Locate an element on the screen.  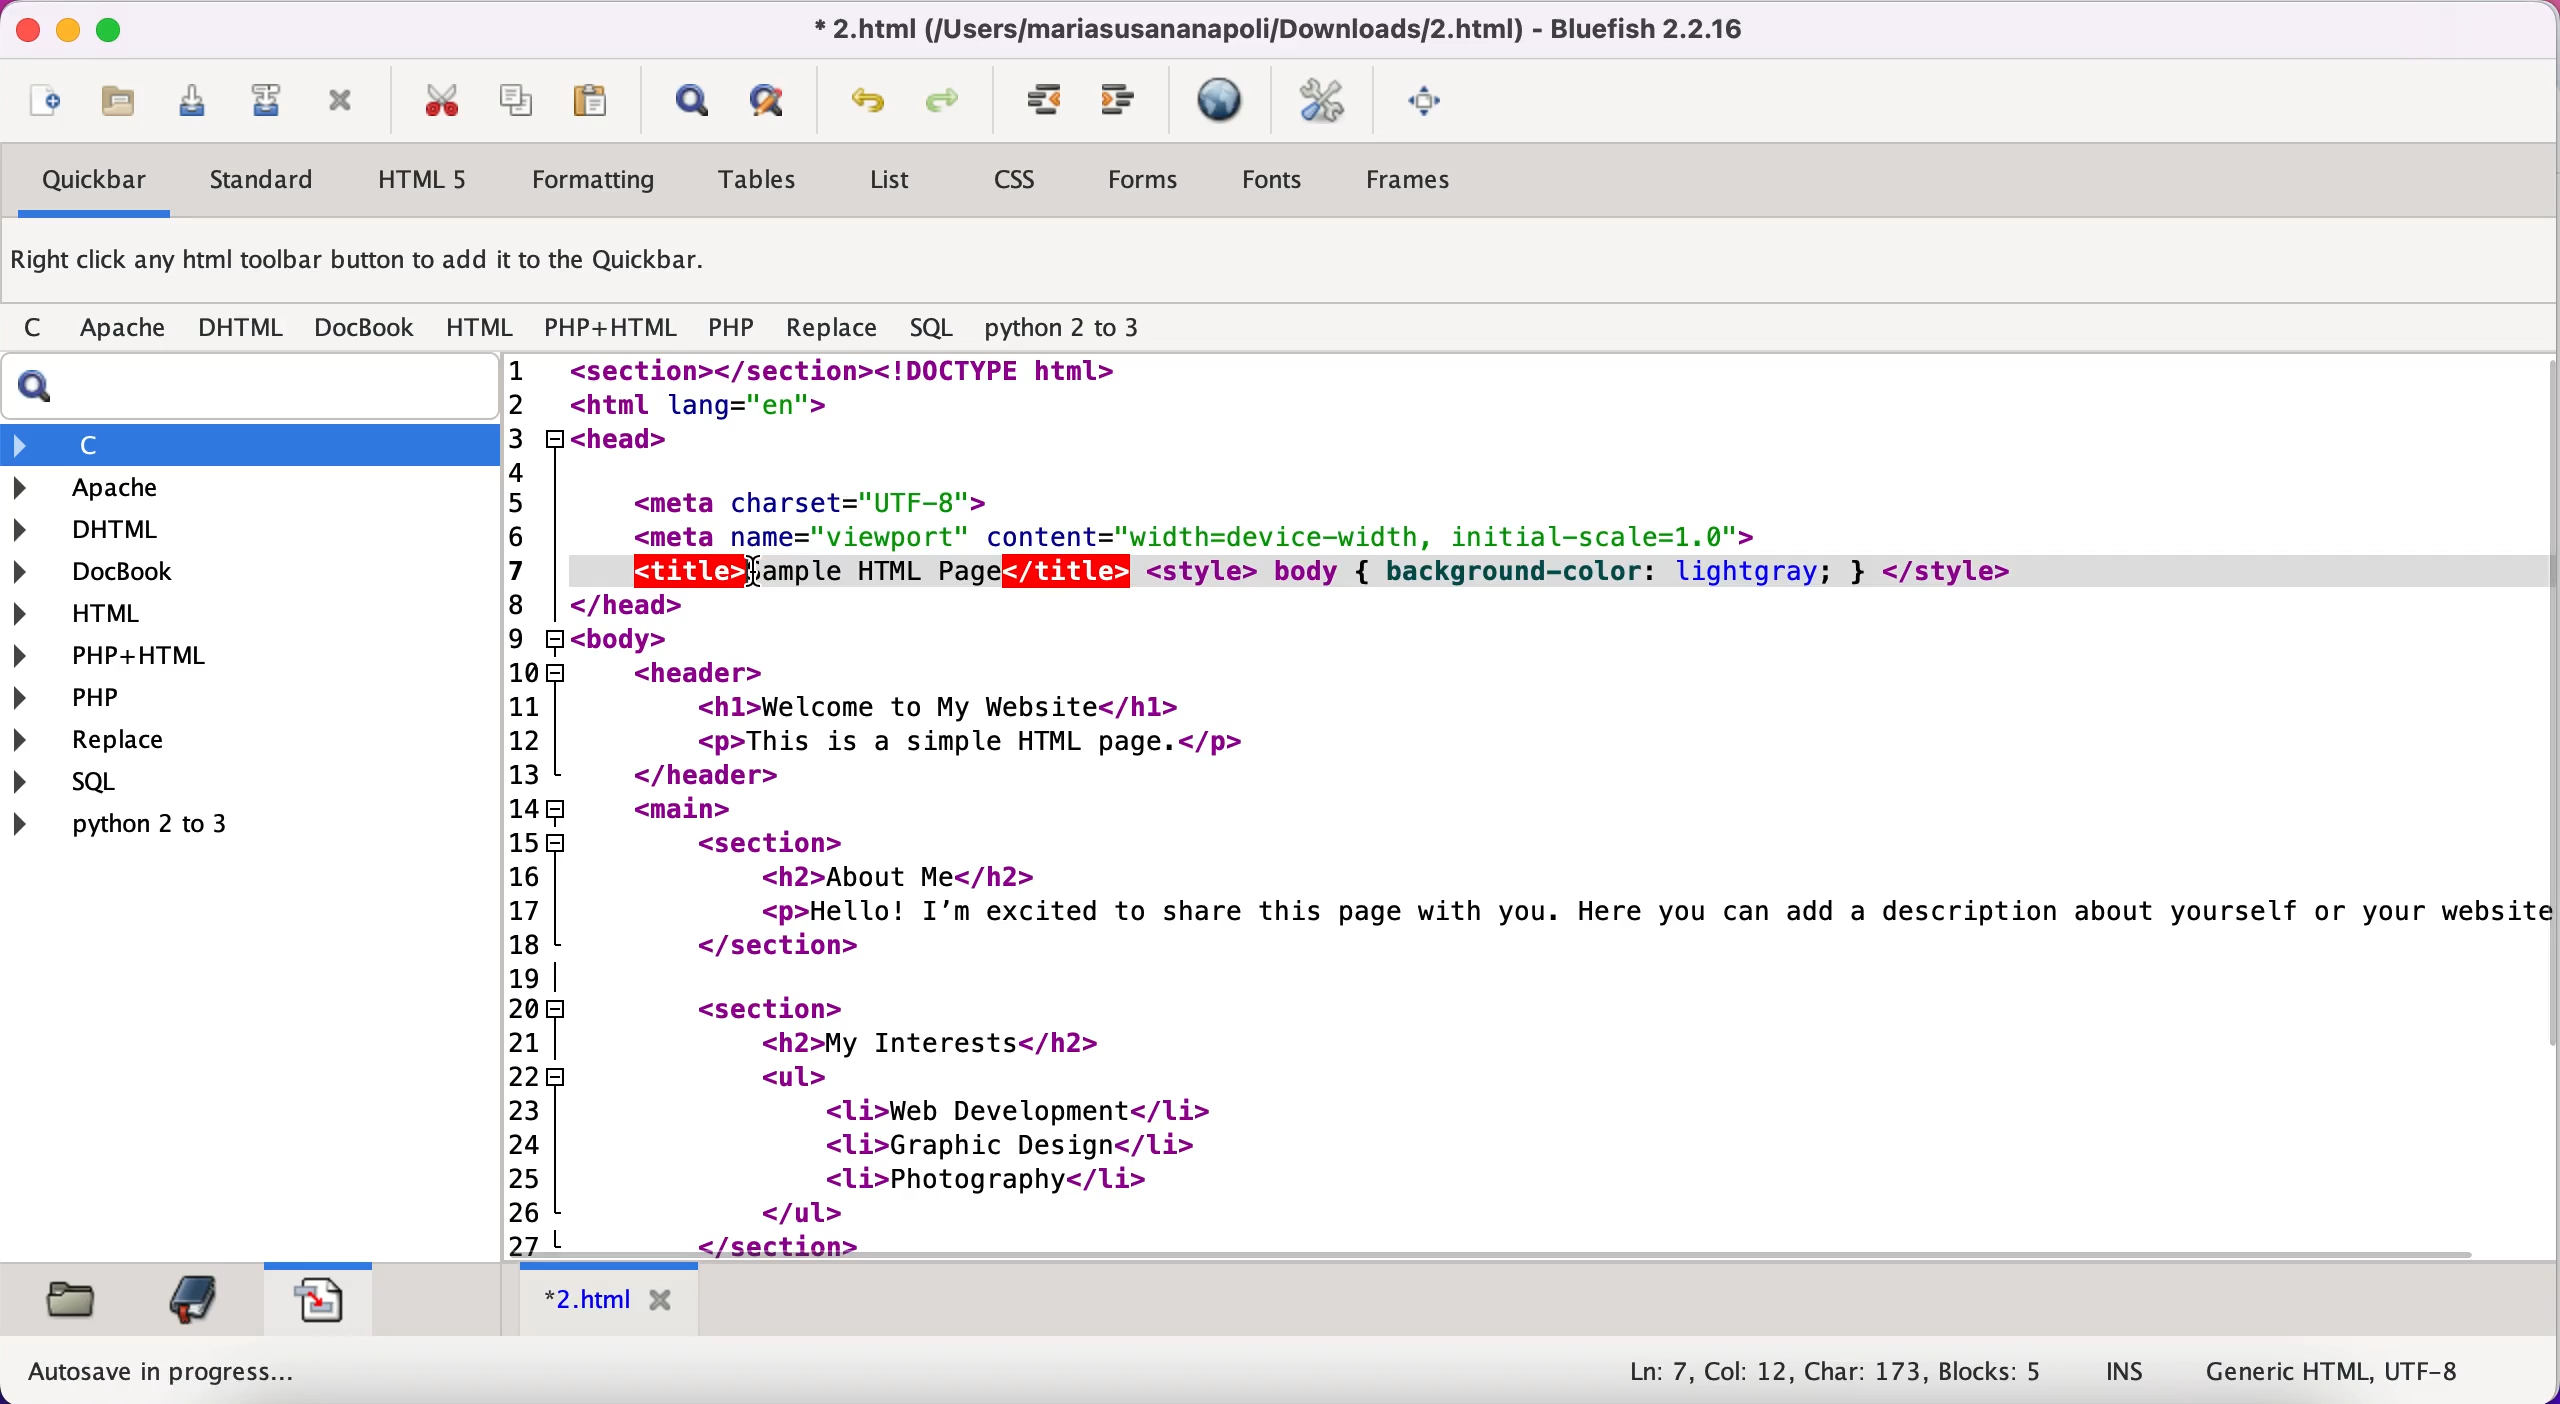
minimize is located at coordinates (66, 31).